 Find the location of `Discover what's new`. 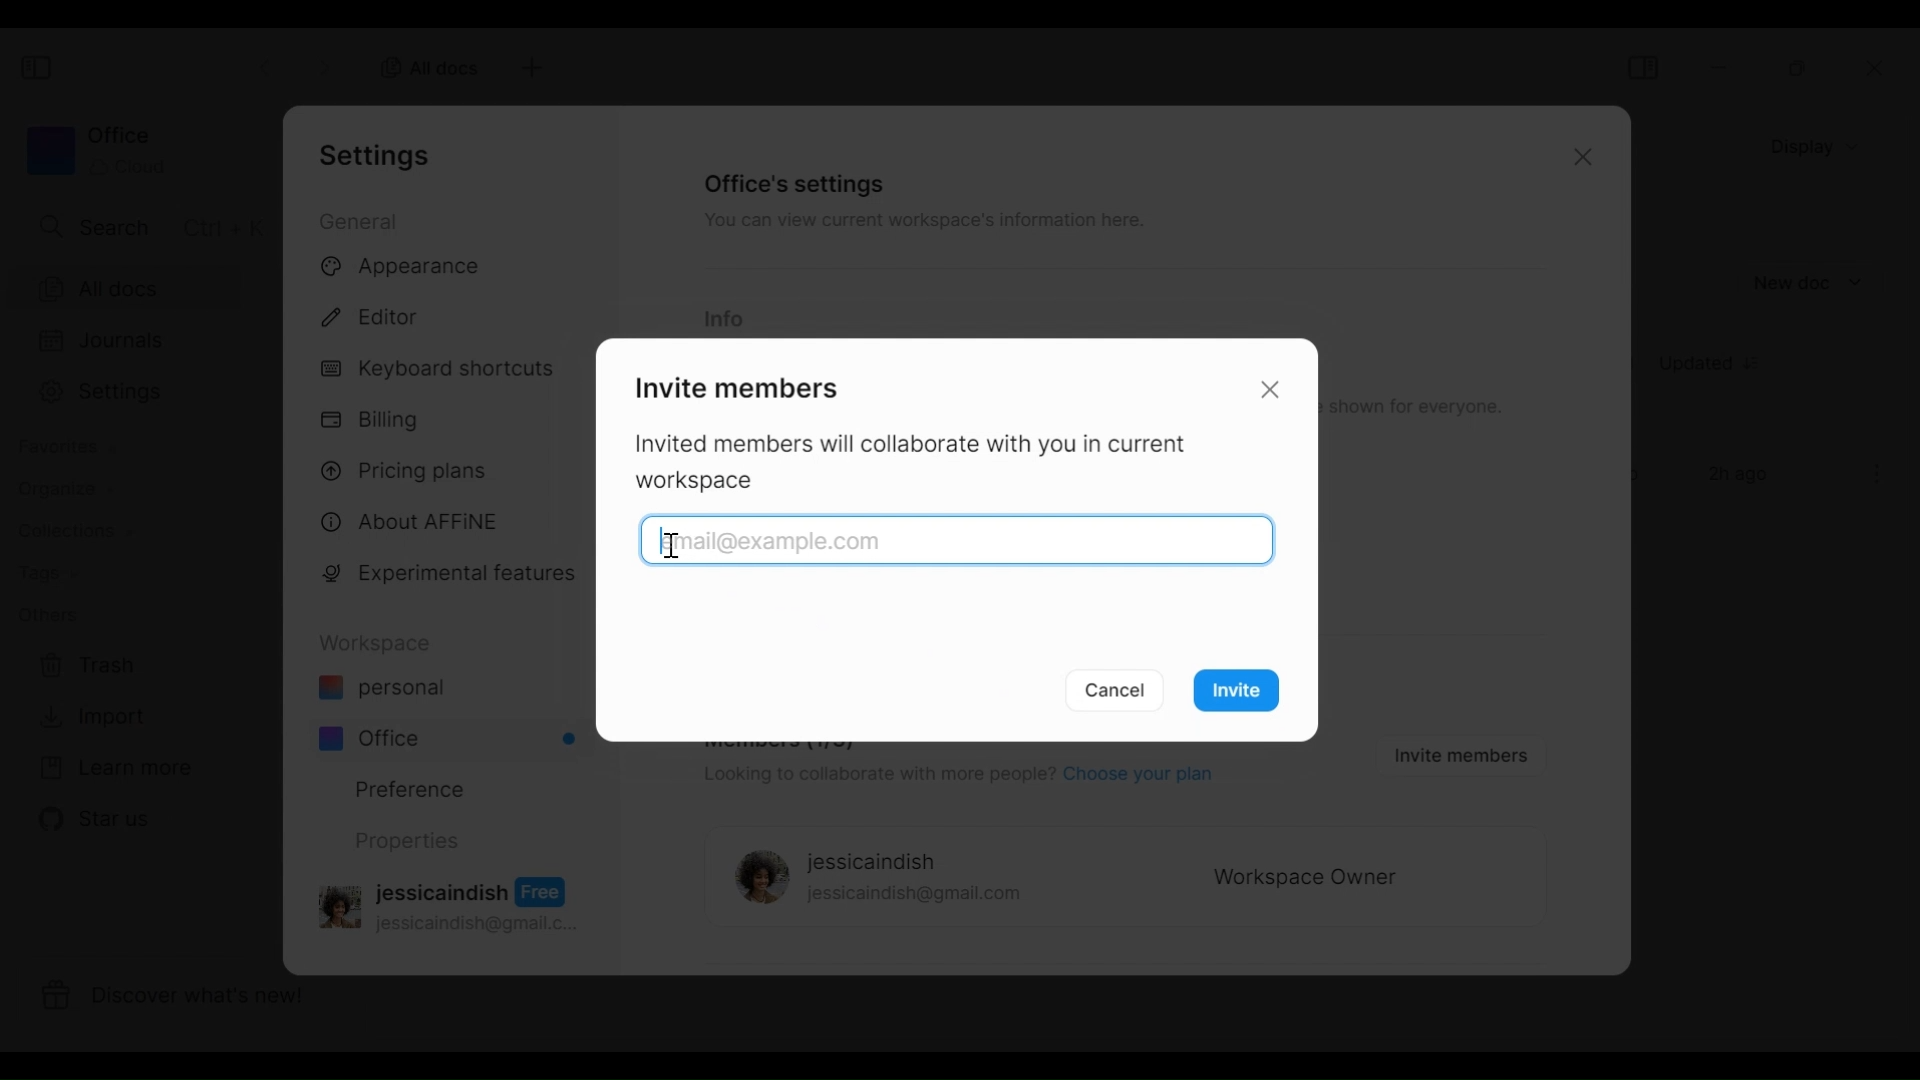

Discover what's new is located at coordinates (188, 999).